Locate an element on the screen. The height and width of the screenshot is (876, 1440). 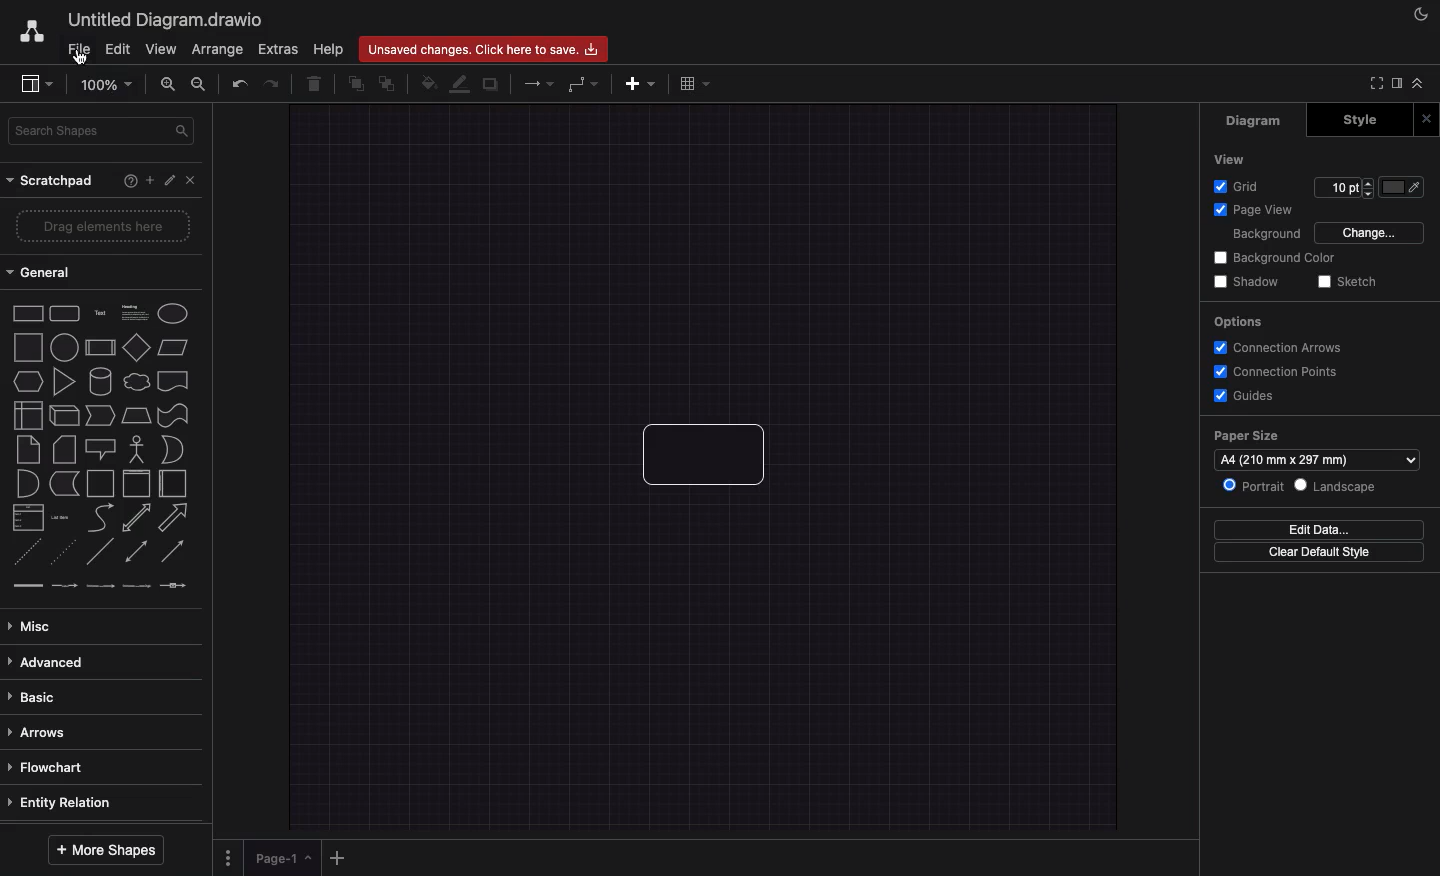
Shape is located at coordinates (701, 456).